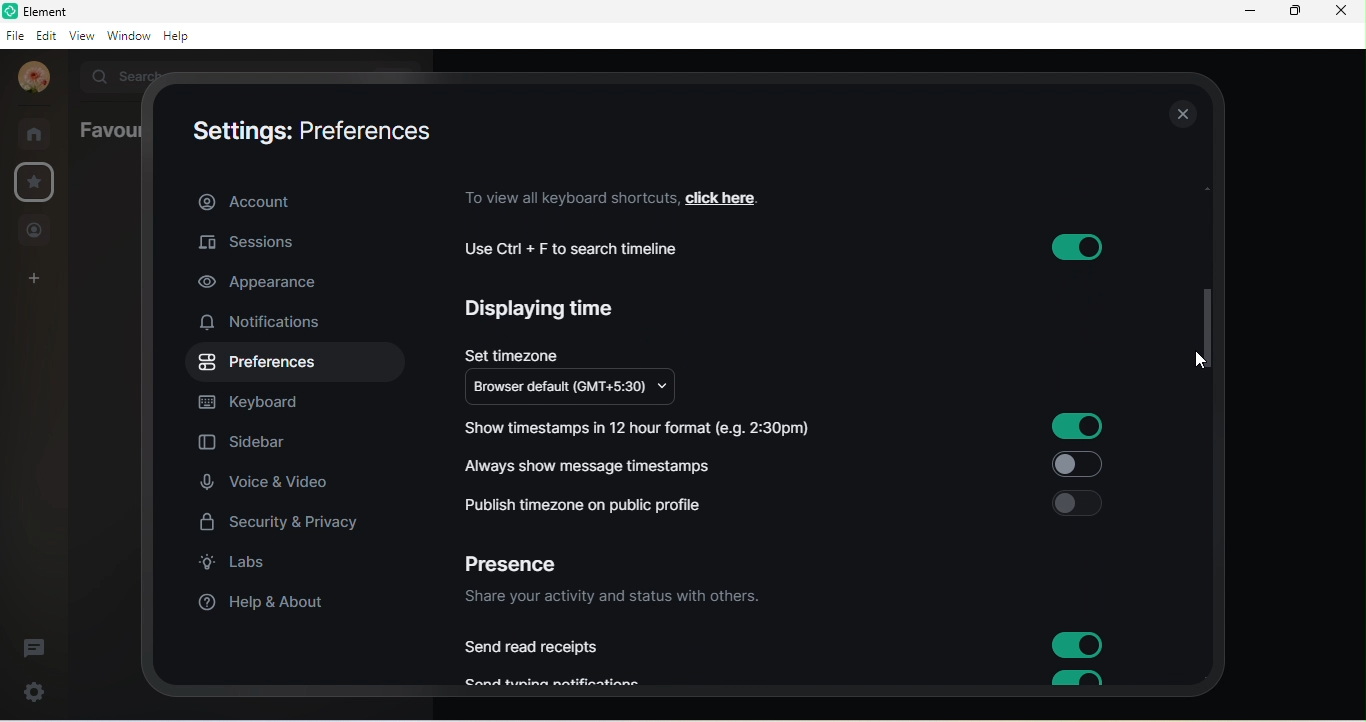 The width and height of the screenshot is (1366, 722). Describe the element at coordinates (582, 389) in the screenshot. I see `browser default` at that location.